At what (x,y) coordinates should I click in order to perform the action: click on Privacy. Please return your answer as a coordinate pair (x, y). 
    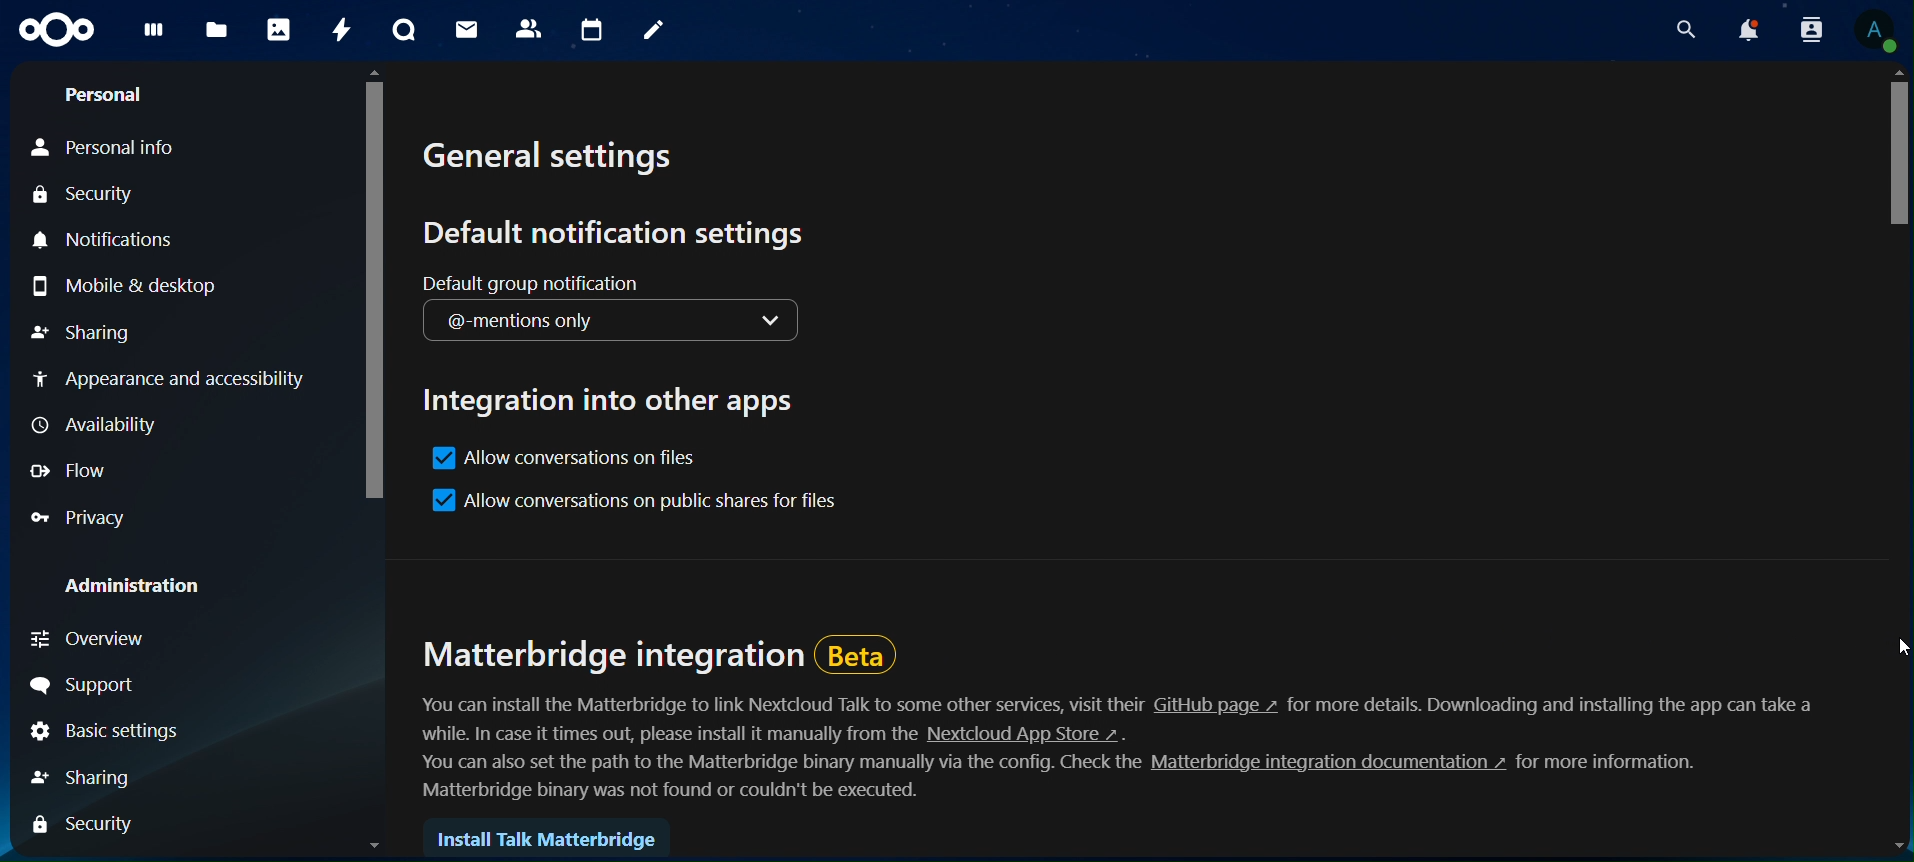
    Looking at the image, I should click on (78, 518).